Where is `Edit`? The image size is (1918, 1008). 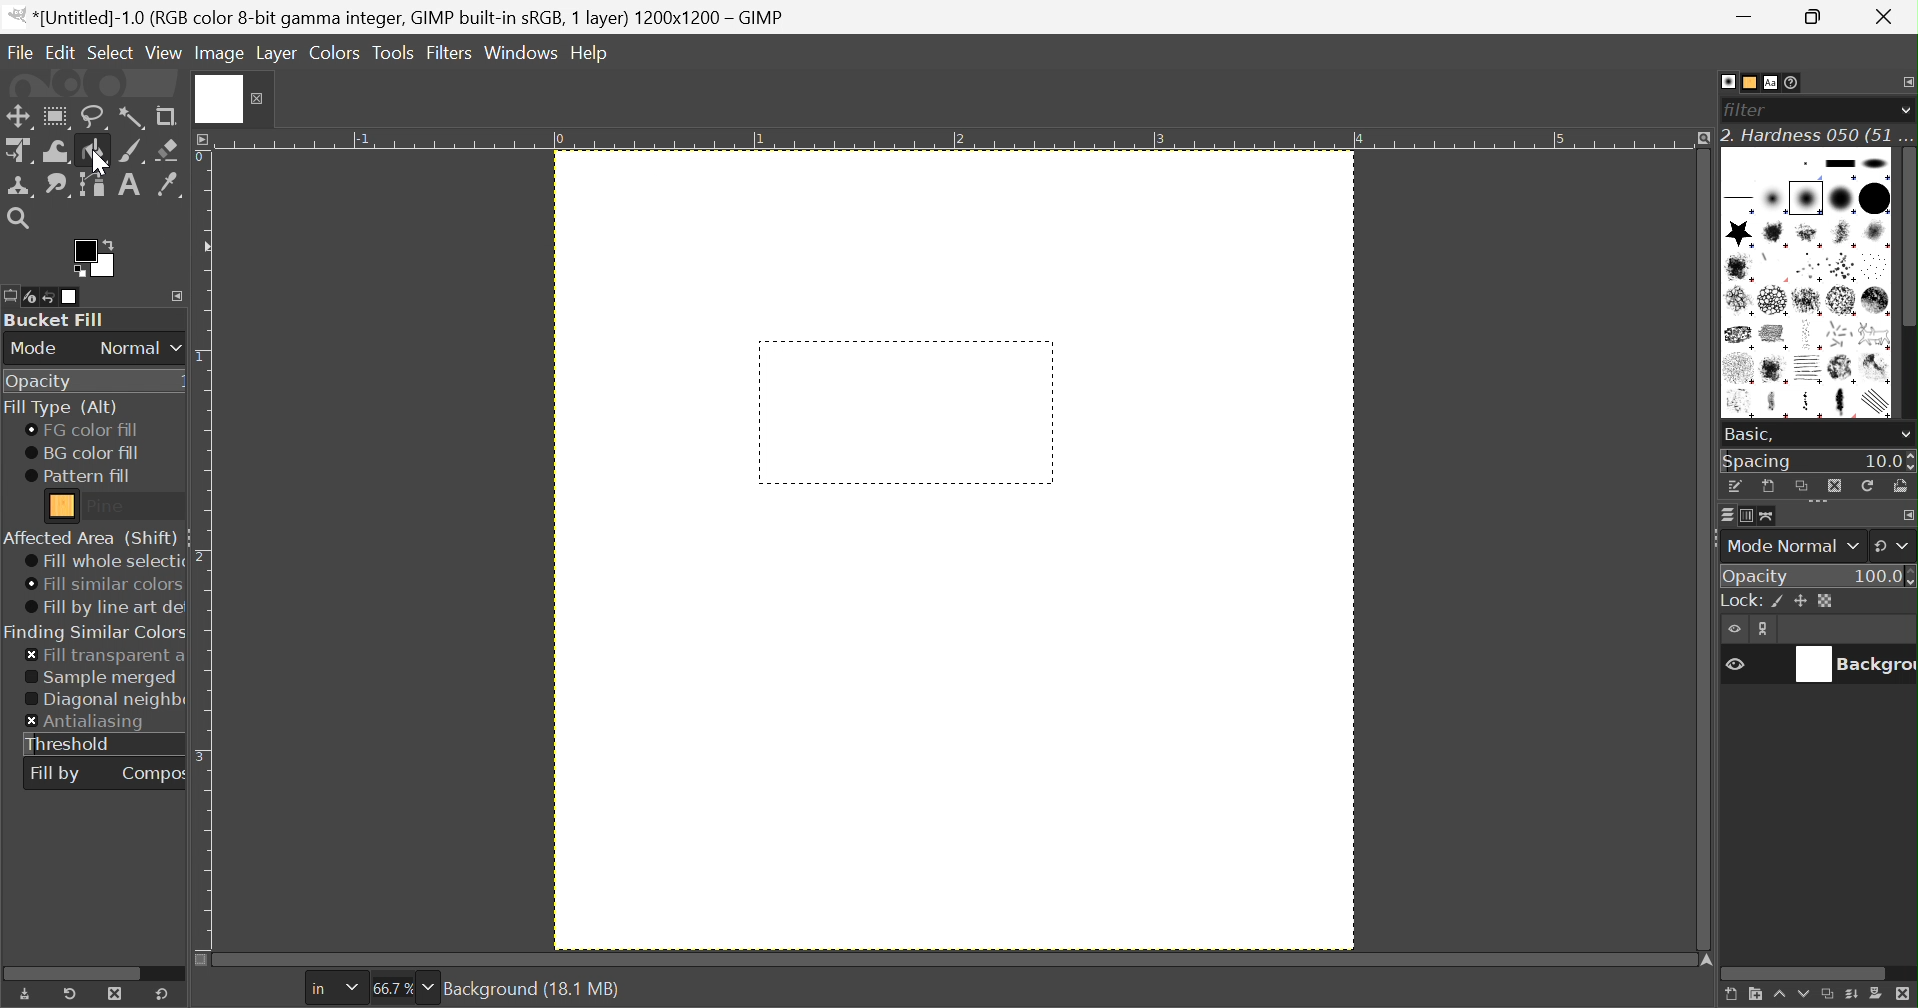 Edit is located at coordinates (60, 51).